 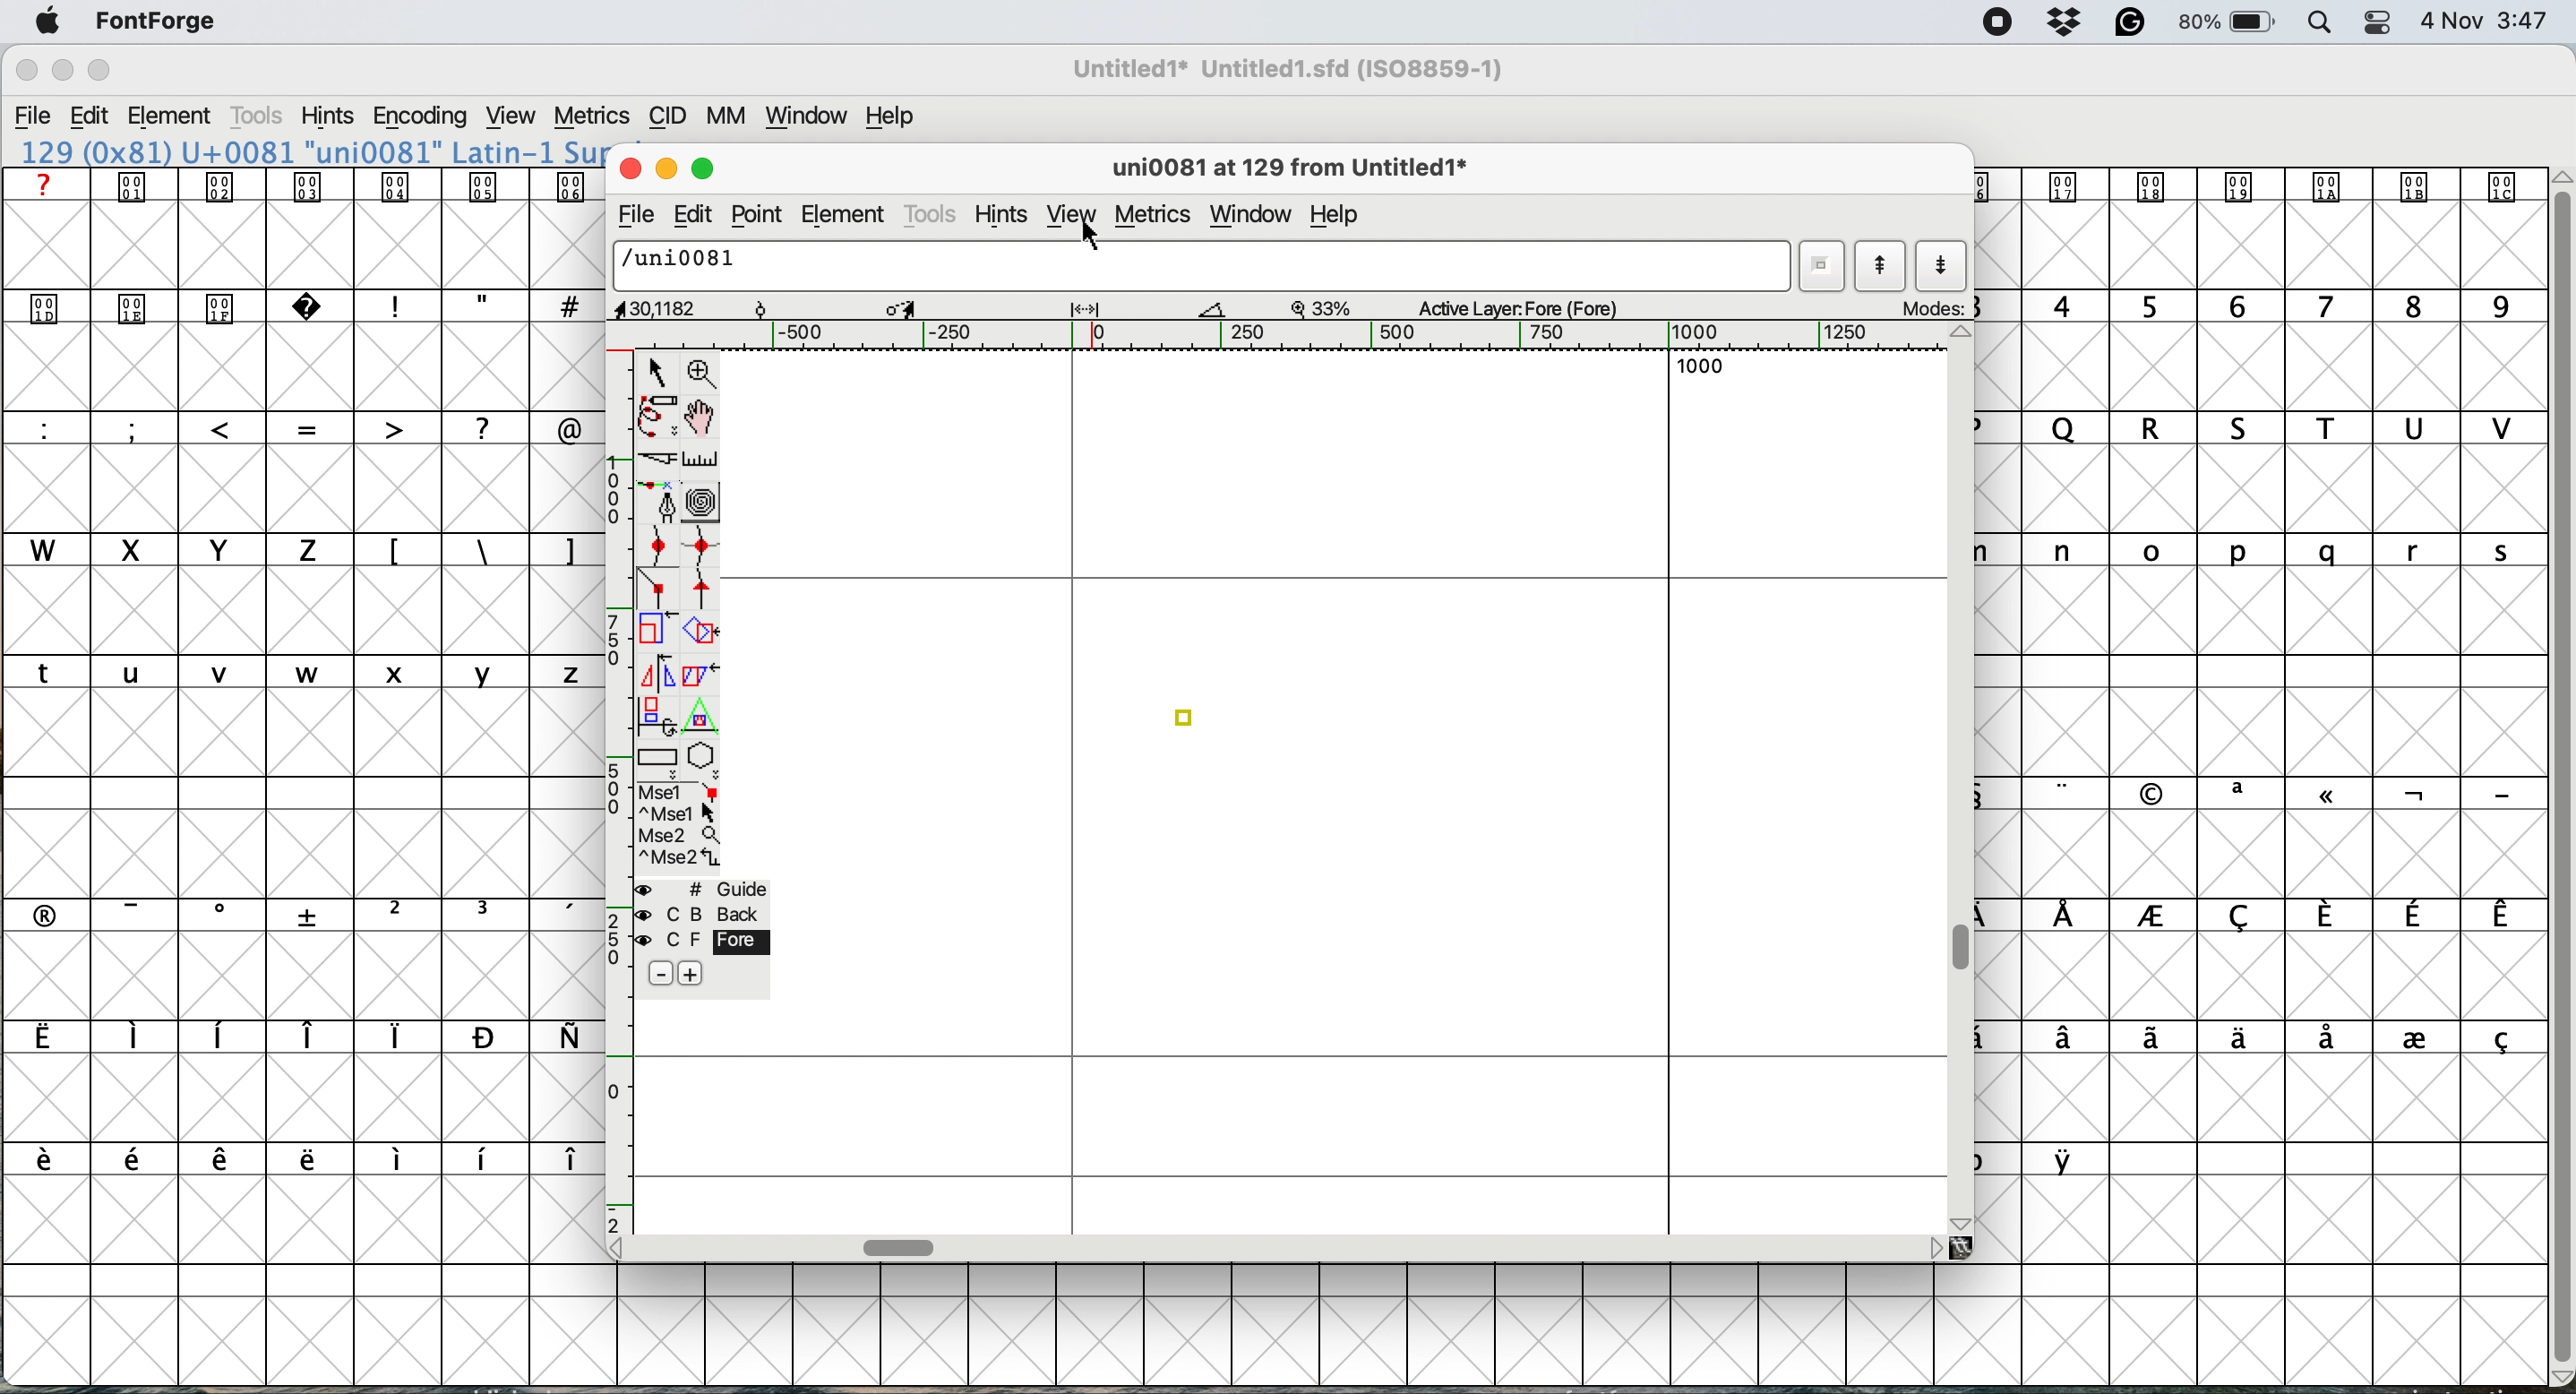 I want to click on /uni0081, so click(x=1203, y=268).